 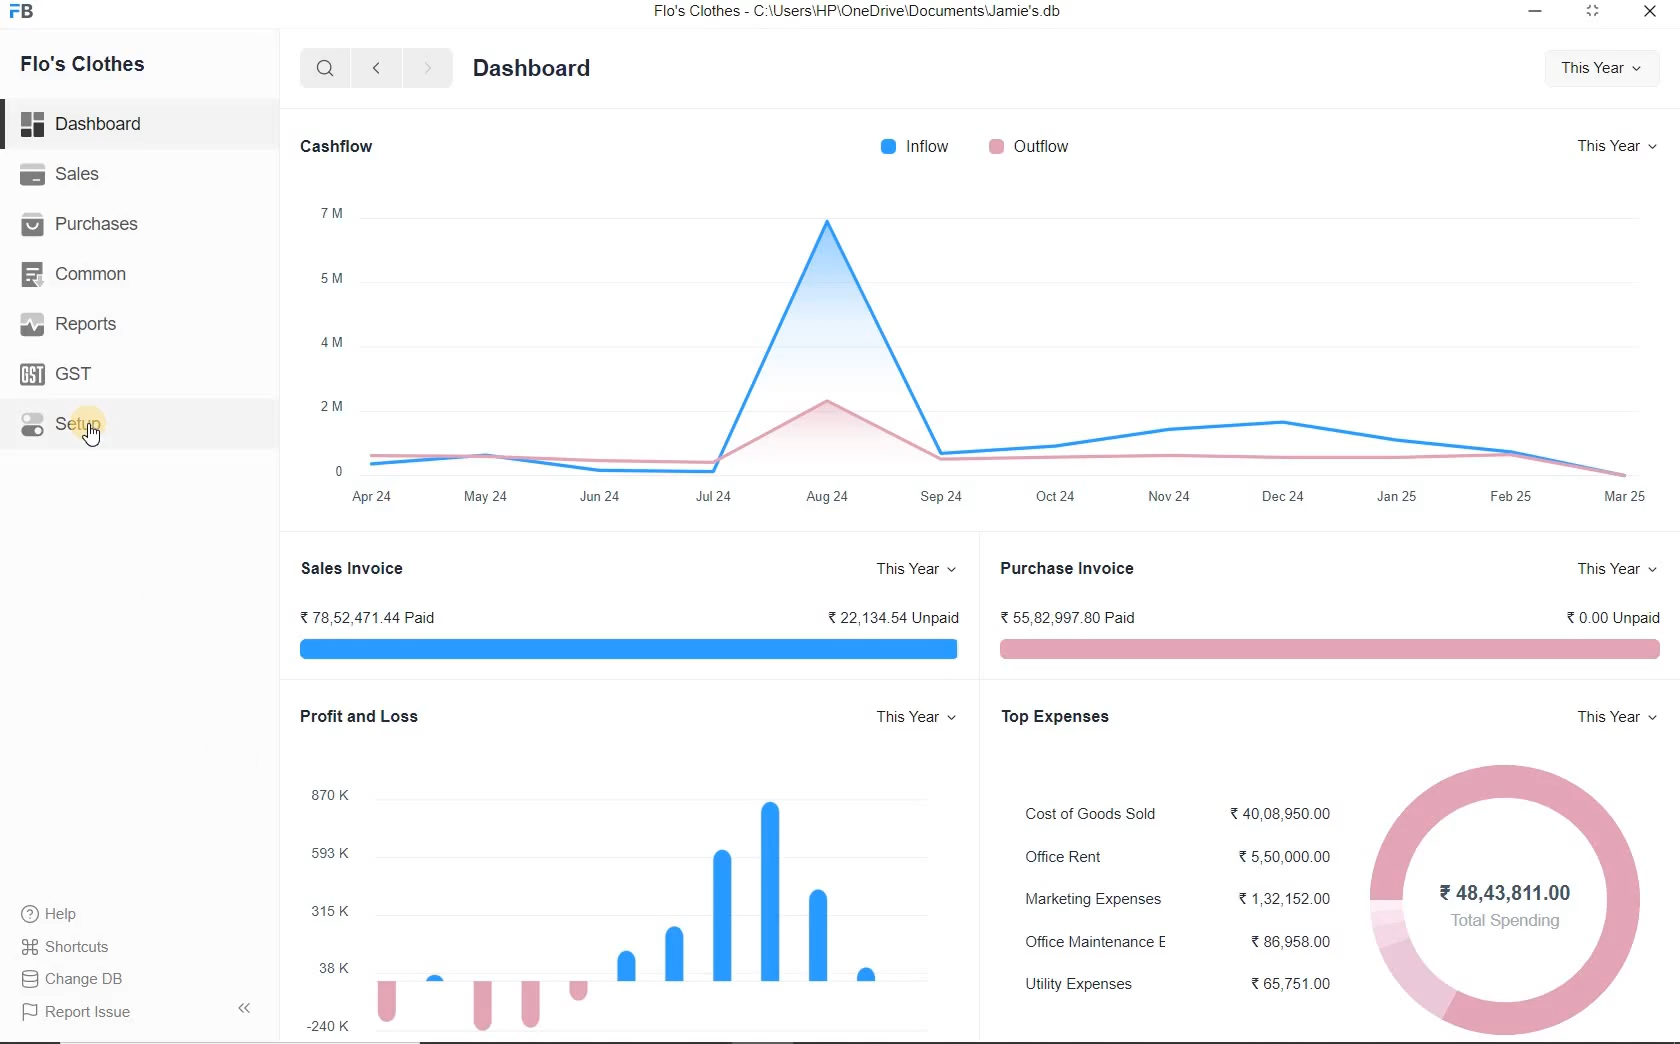 What do you see at coordinates (1533, 10) in the screenshot?
I see `minimize` at bounding box center [1533, 10].